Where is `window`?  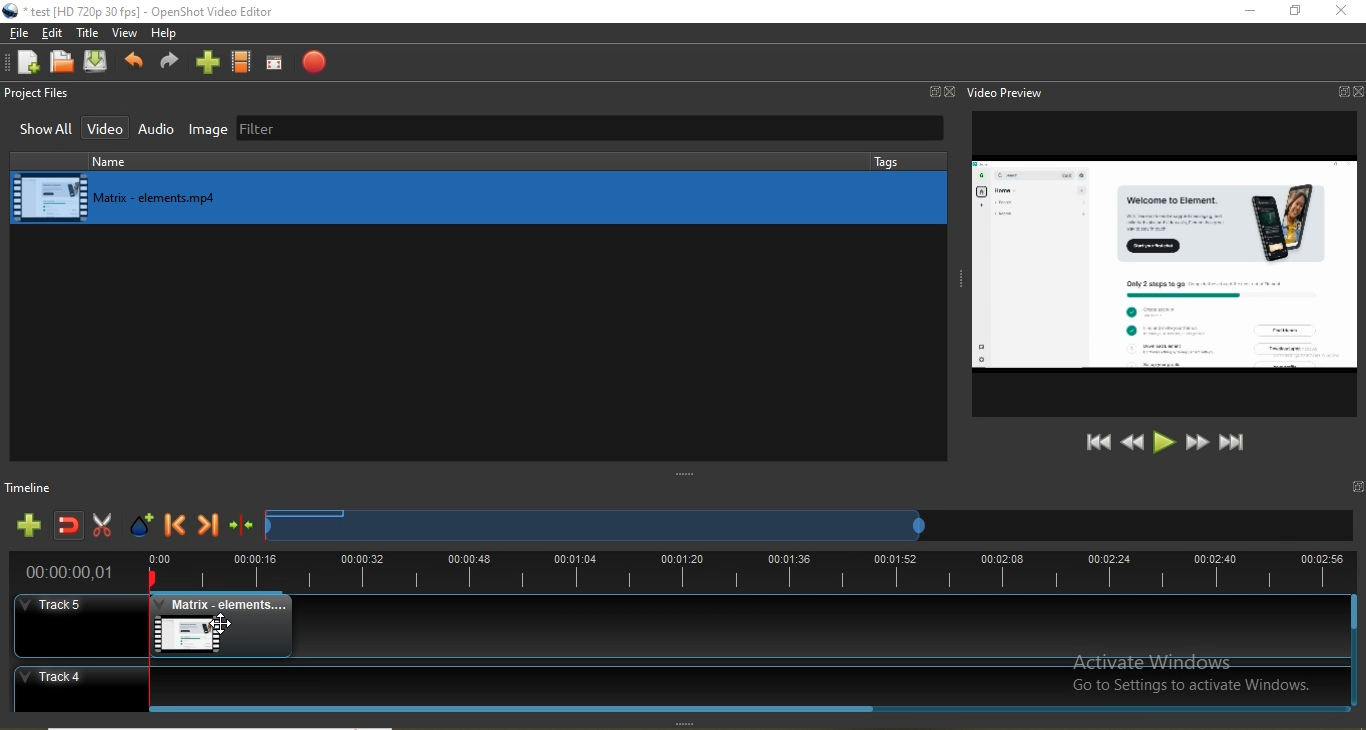
window is located at coordinates (1357, 487).